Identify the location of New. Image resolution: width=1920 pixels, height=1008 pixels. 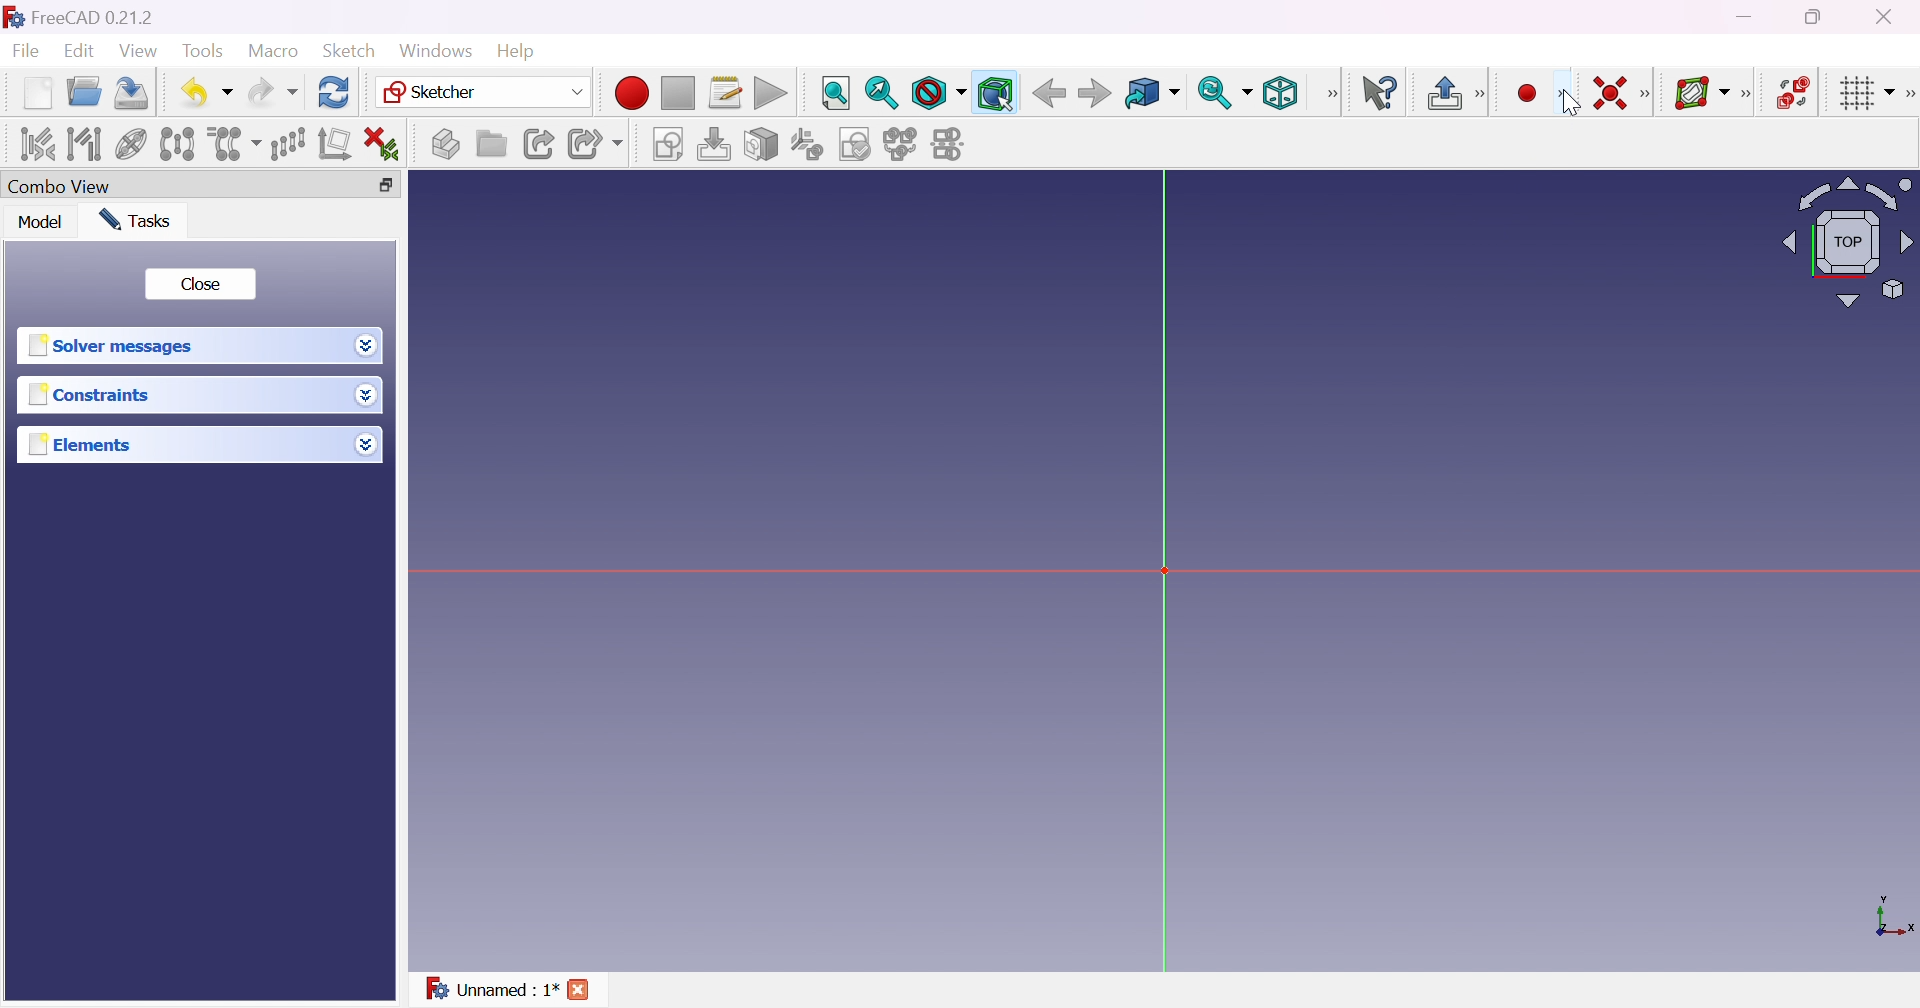
(37, 93).